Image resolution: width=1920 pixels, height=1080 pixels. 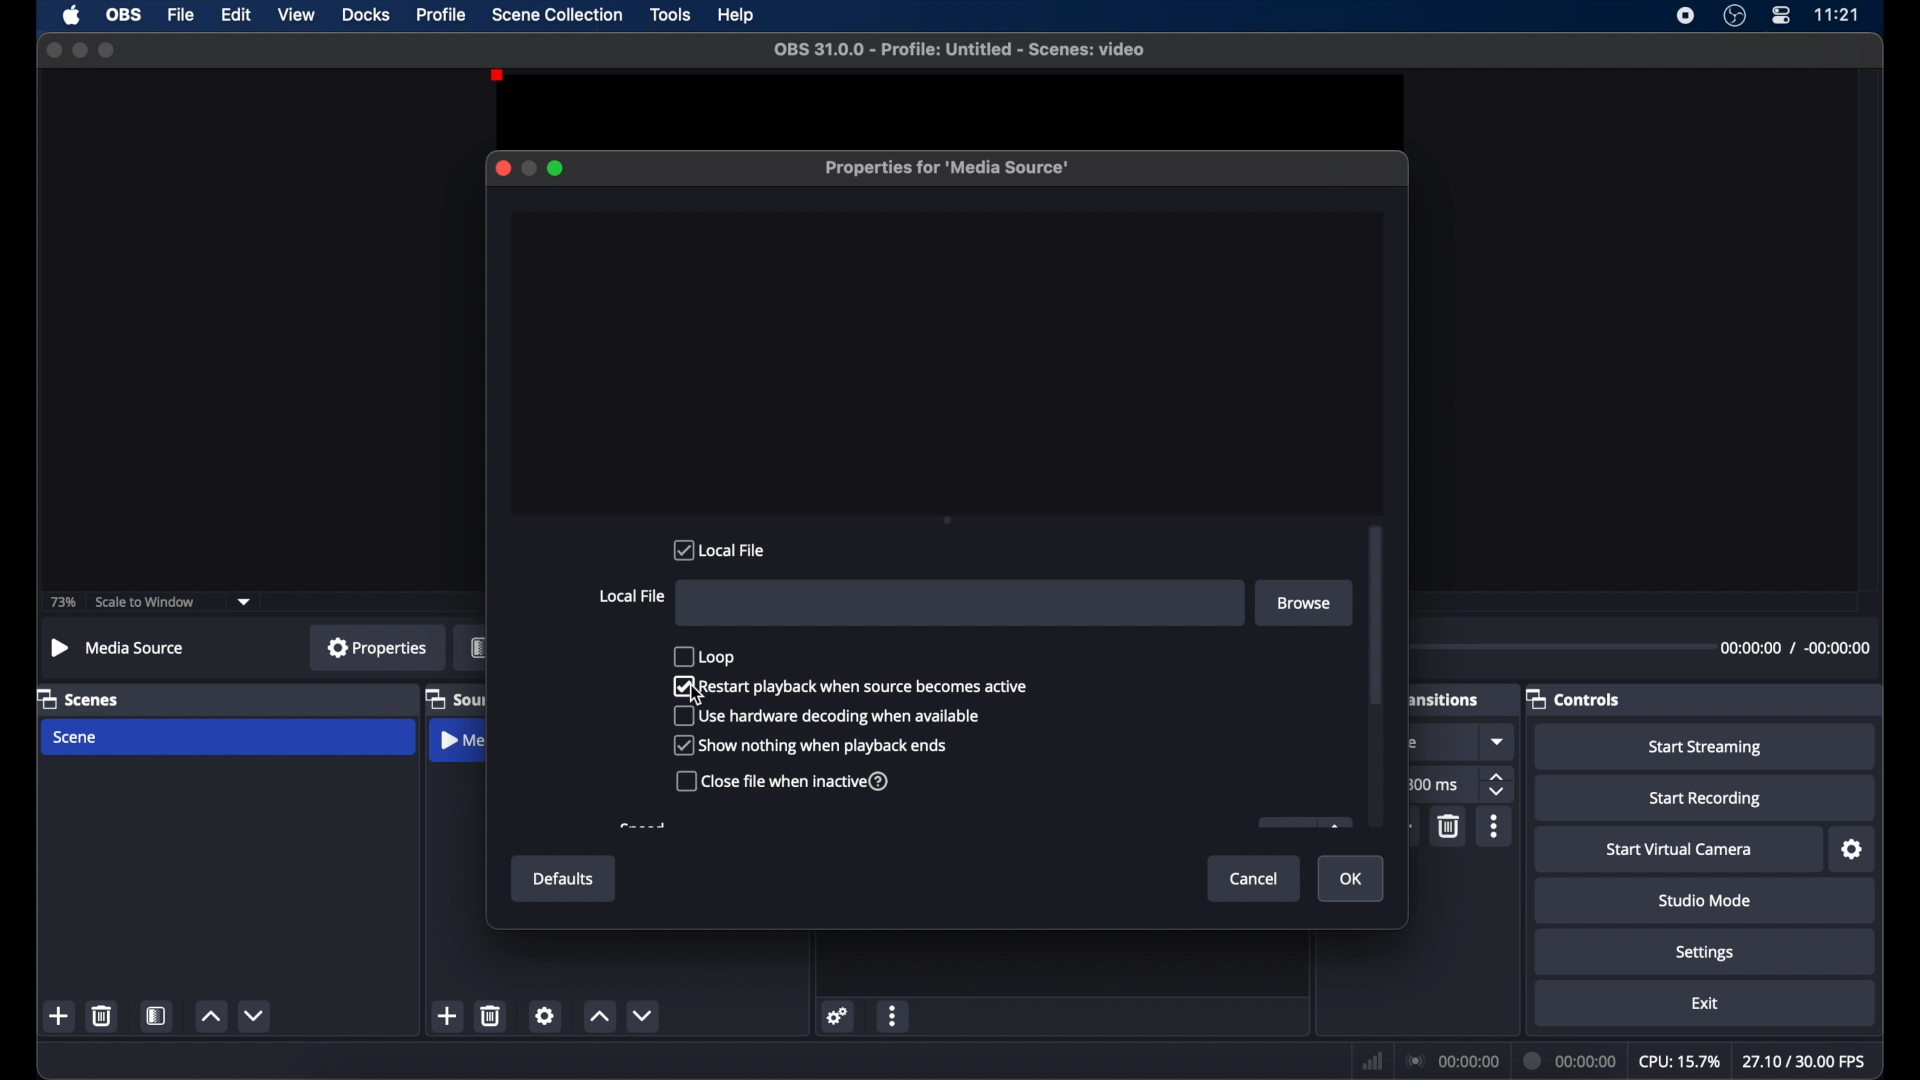 I want to click on studio mode, so click(x=1705, y=900).